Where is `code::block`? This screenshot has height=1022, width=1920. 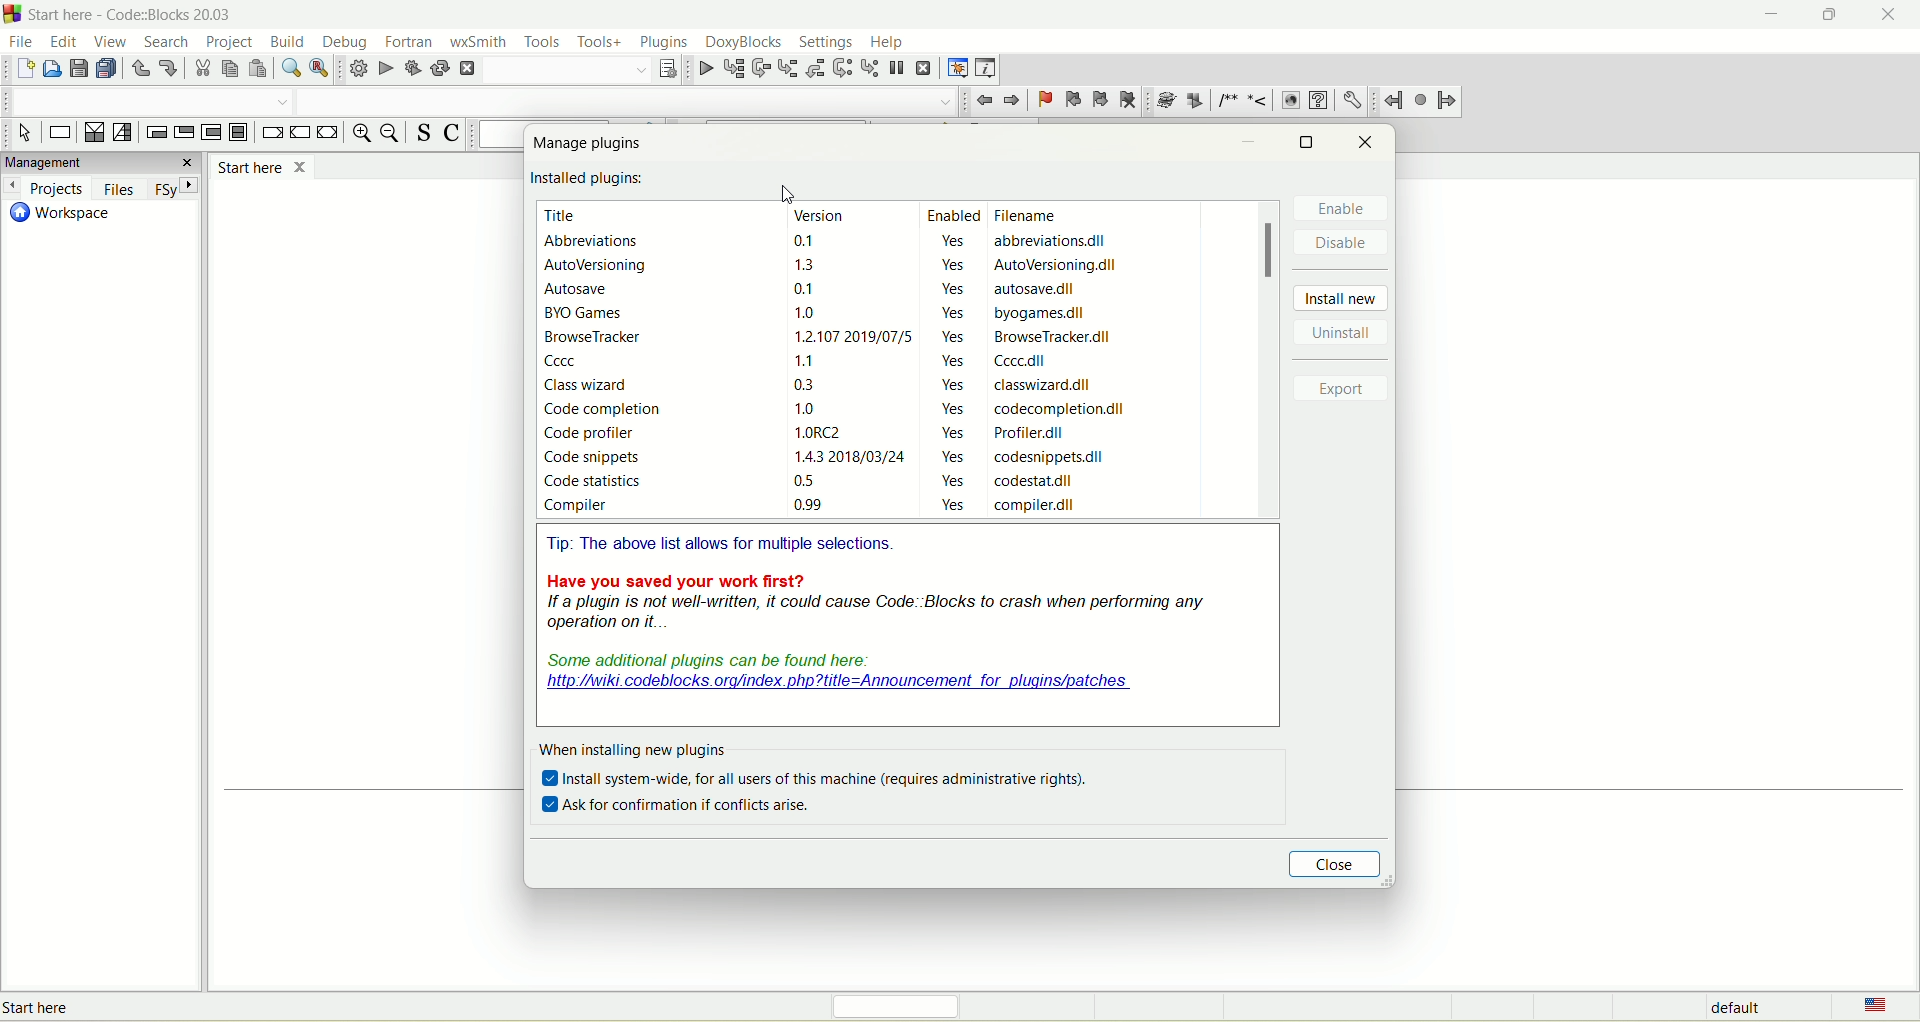 code::block is located at coordinates (134, 14).